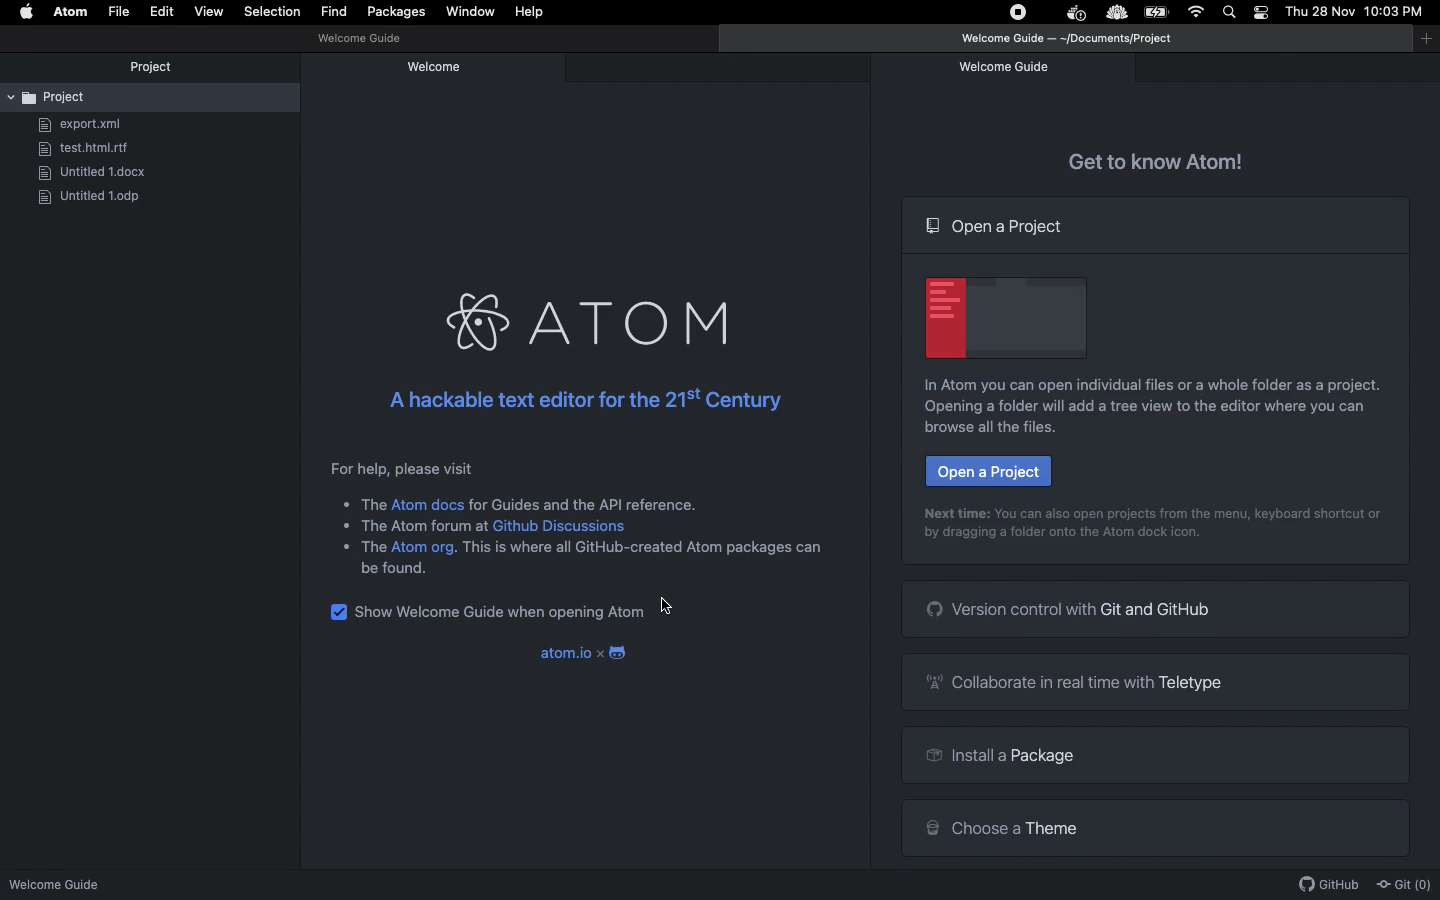  What do you see at coordinates (118, 12) in the screenshot?
I see `File` at bounding box center [118, 12].